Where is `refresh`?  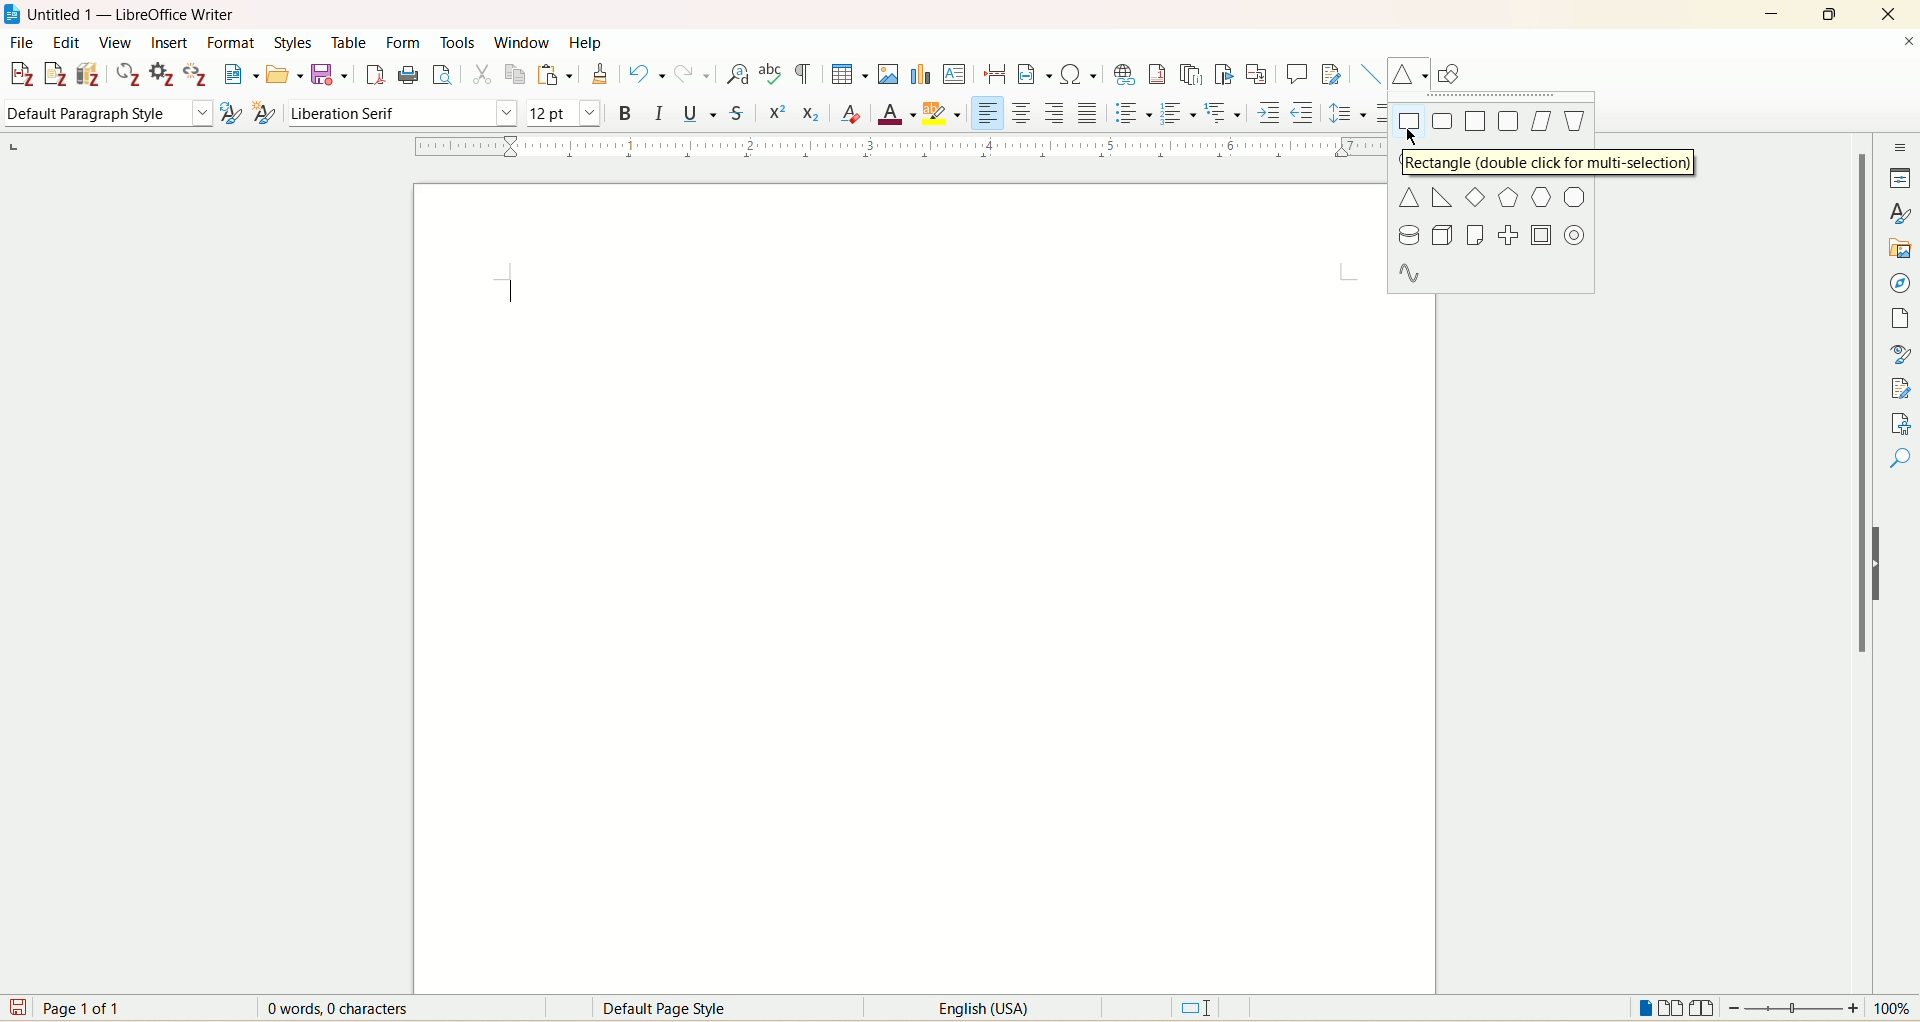 refresh is located at coordinates (129, 75).